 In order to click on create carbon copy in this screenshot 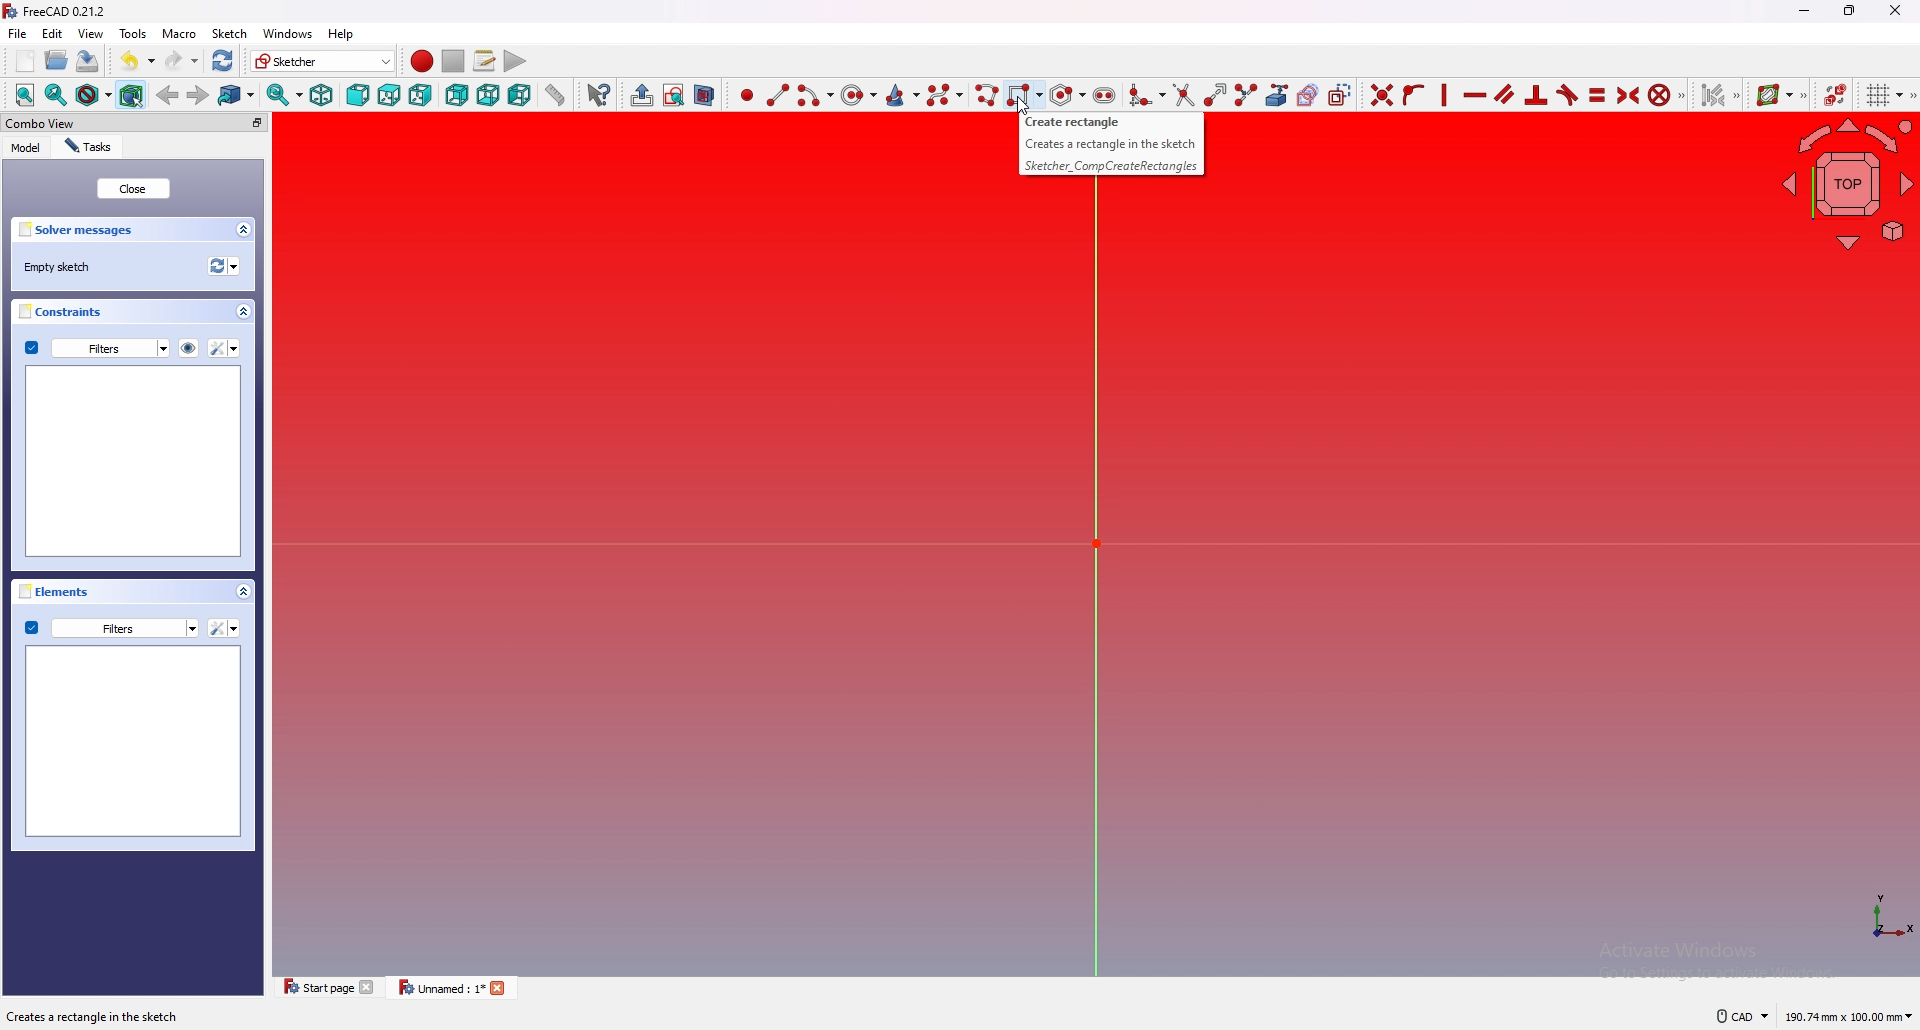, I will do `click(1309, 95)`.